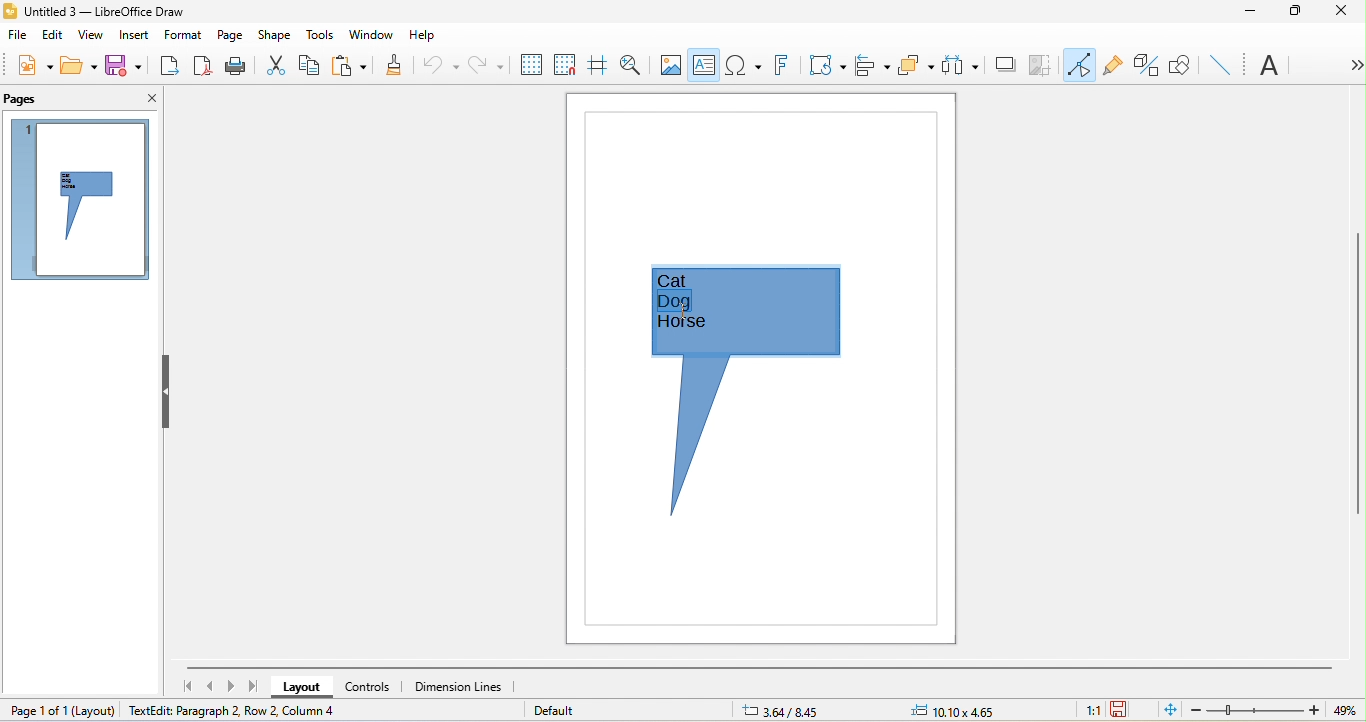 The height and width of the screenshot is (722, 1366). I want to click on default, so click(559, 710).